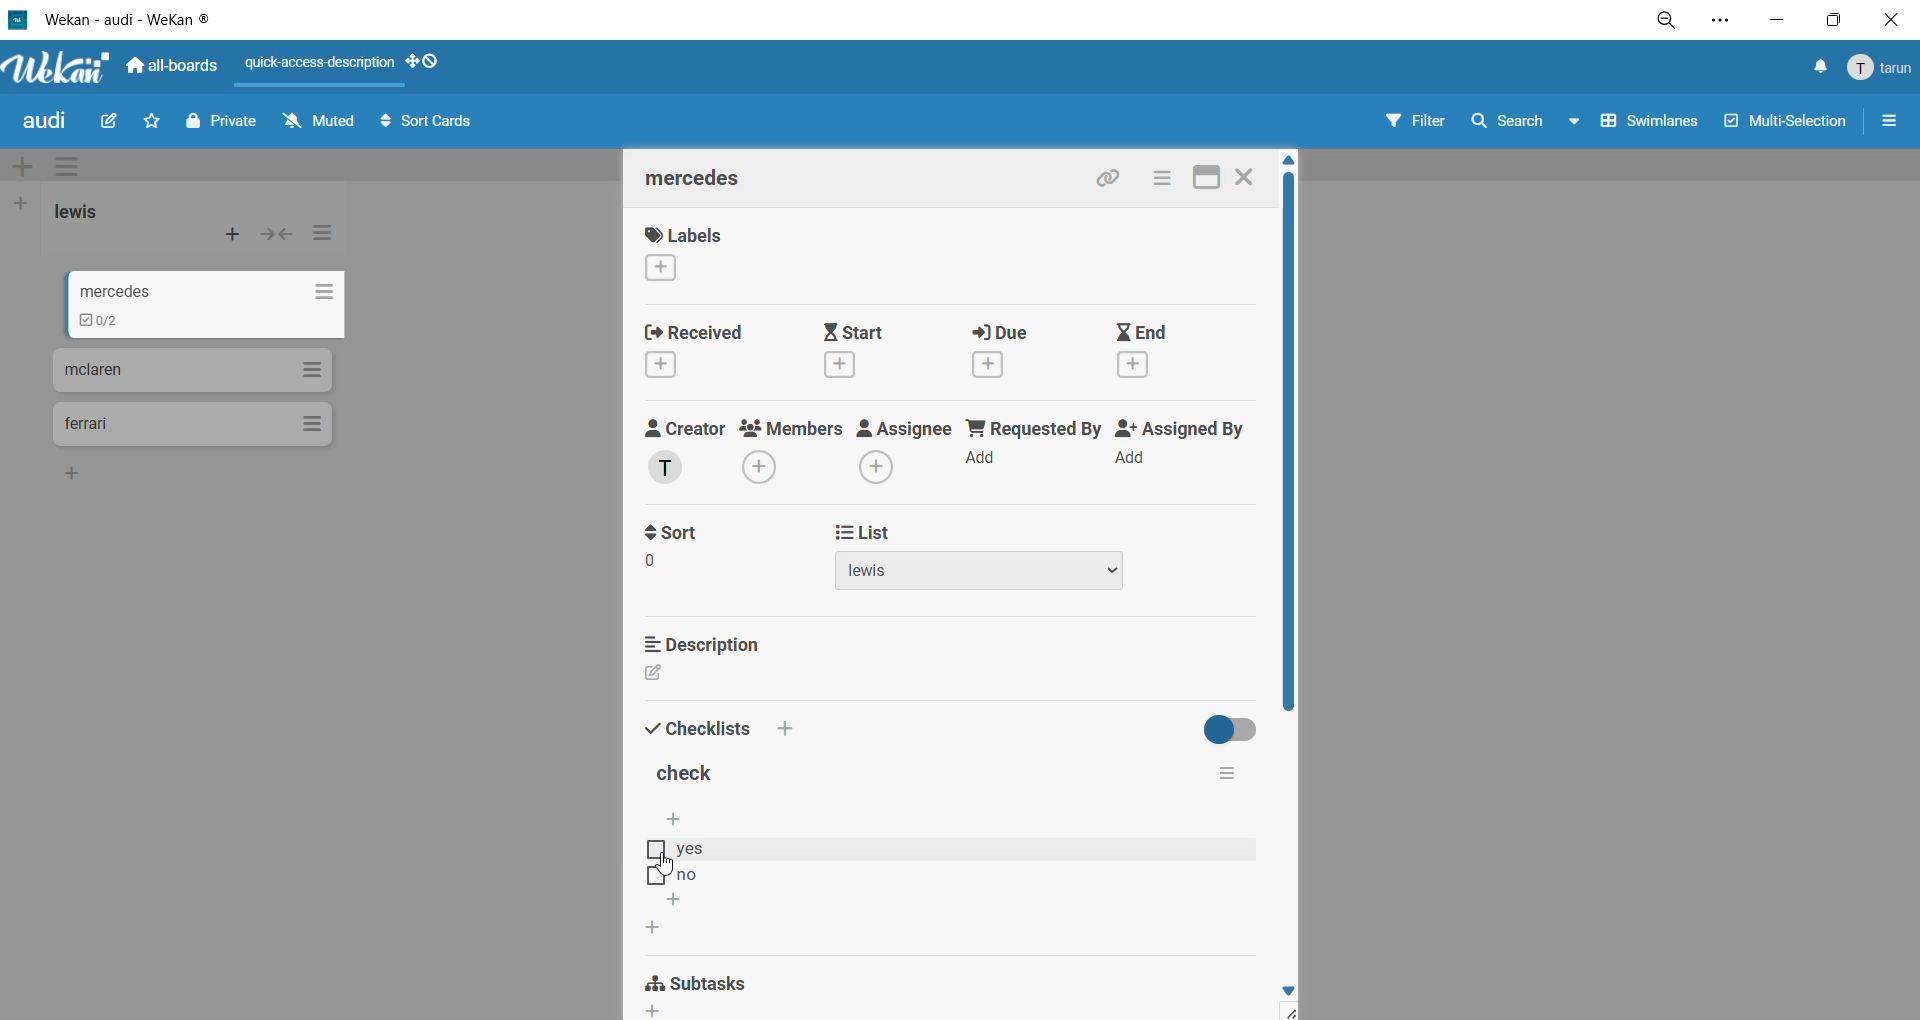 The height and width of the screenshot is (1020, 1920). I want to click on sort cards, so click(427, 123).